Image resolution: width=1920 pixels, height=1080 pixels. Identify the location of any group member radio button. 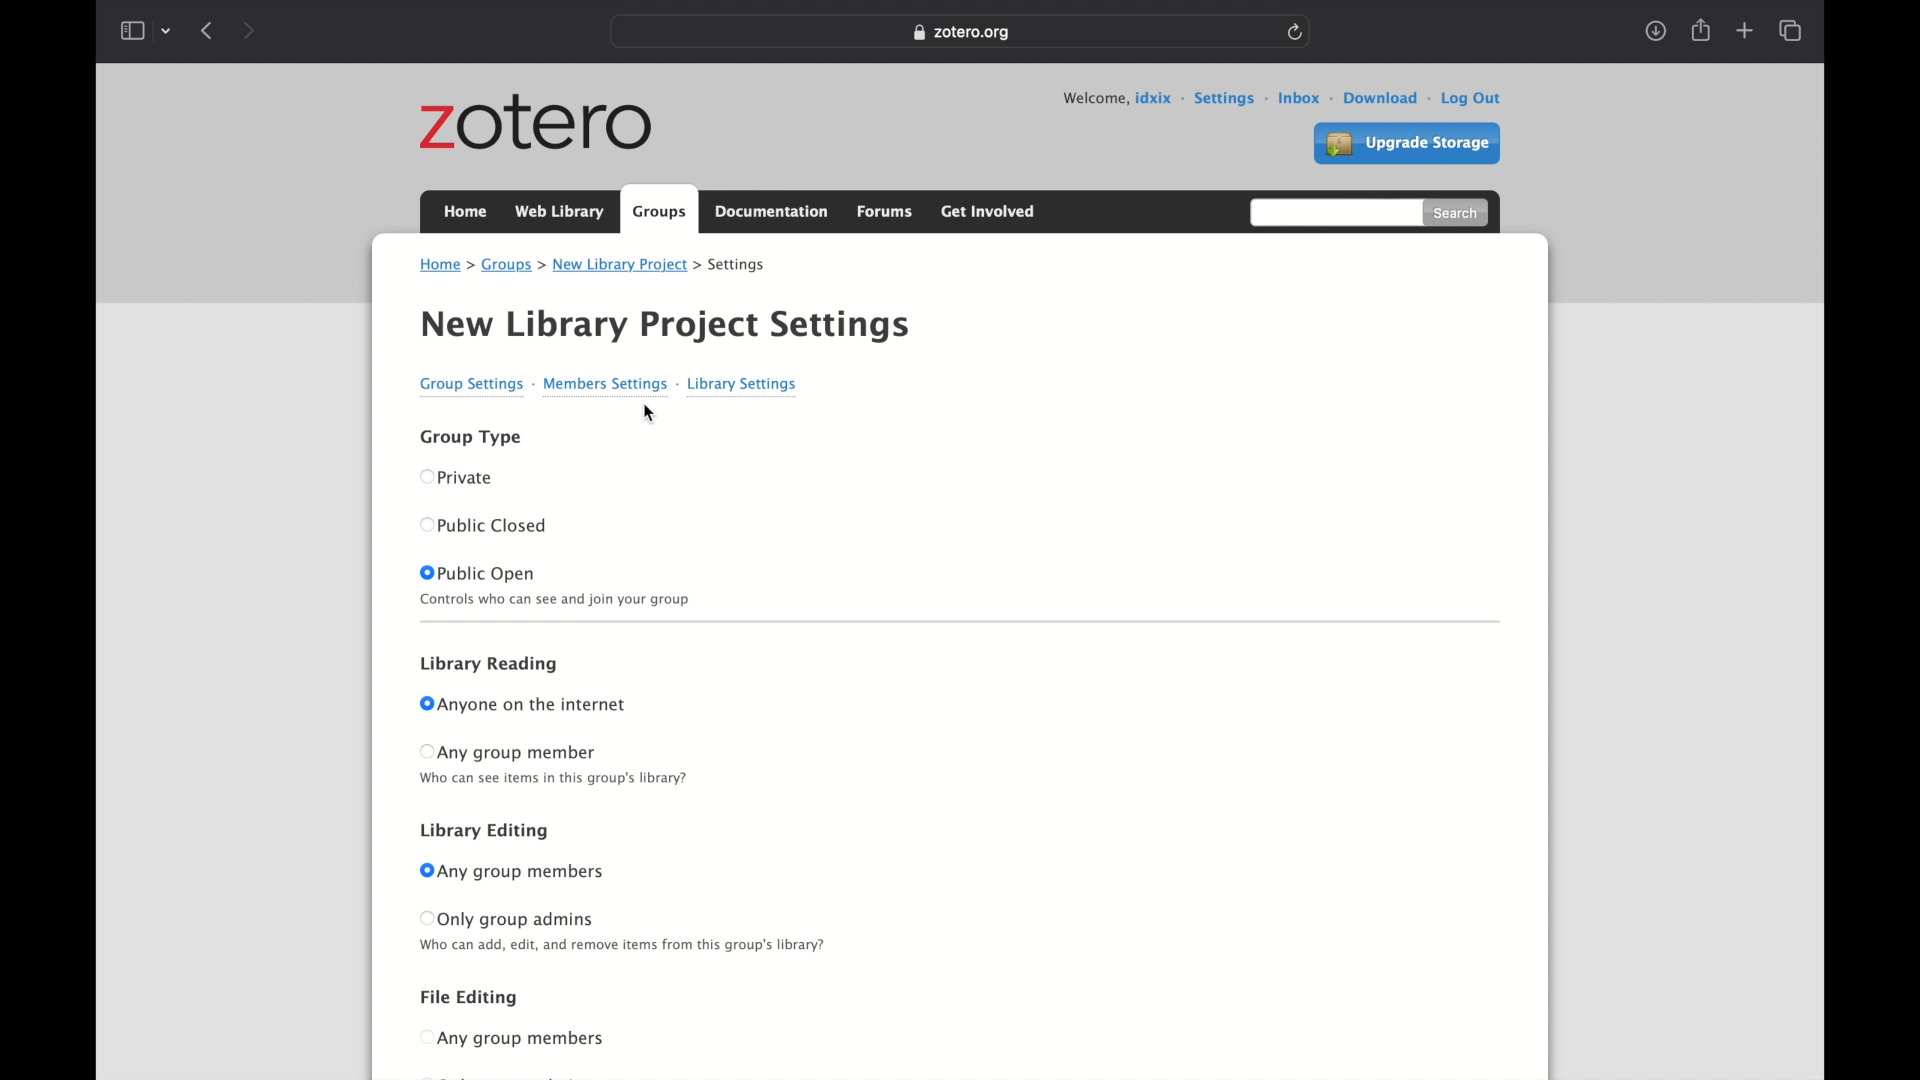
(521, 752).